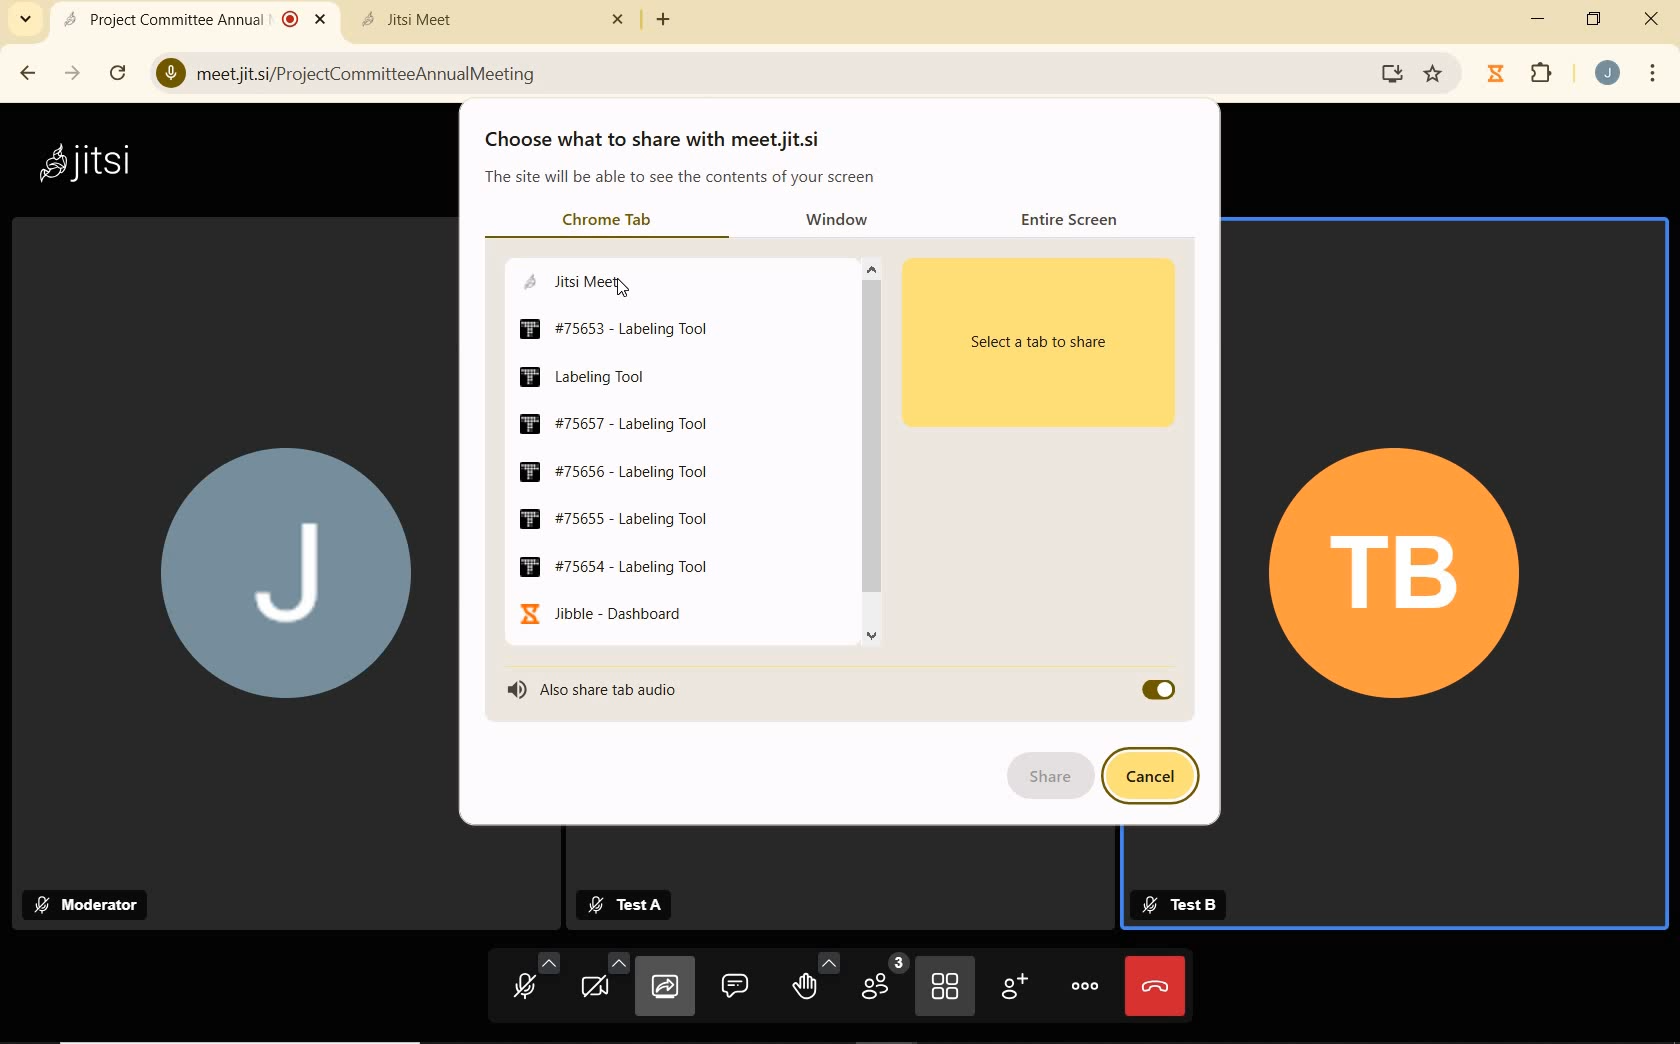 This screenshot has width=1680, height=1044. Describe the element at coordinates (599, 613) in the screenshot. I see `Jibble - Dashboard` at that location.